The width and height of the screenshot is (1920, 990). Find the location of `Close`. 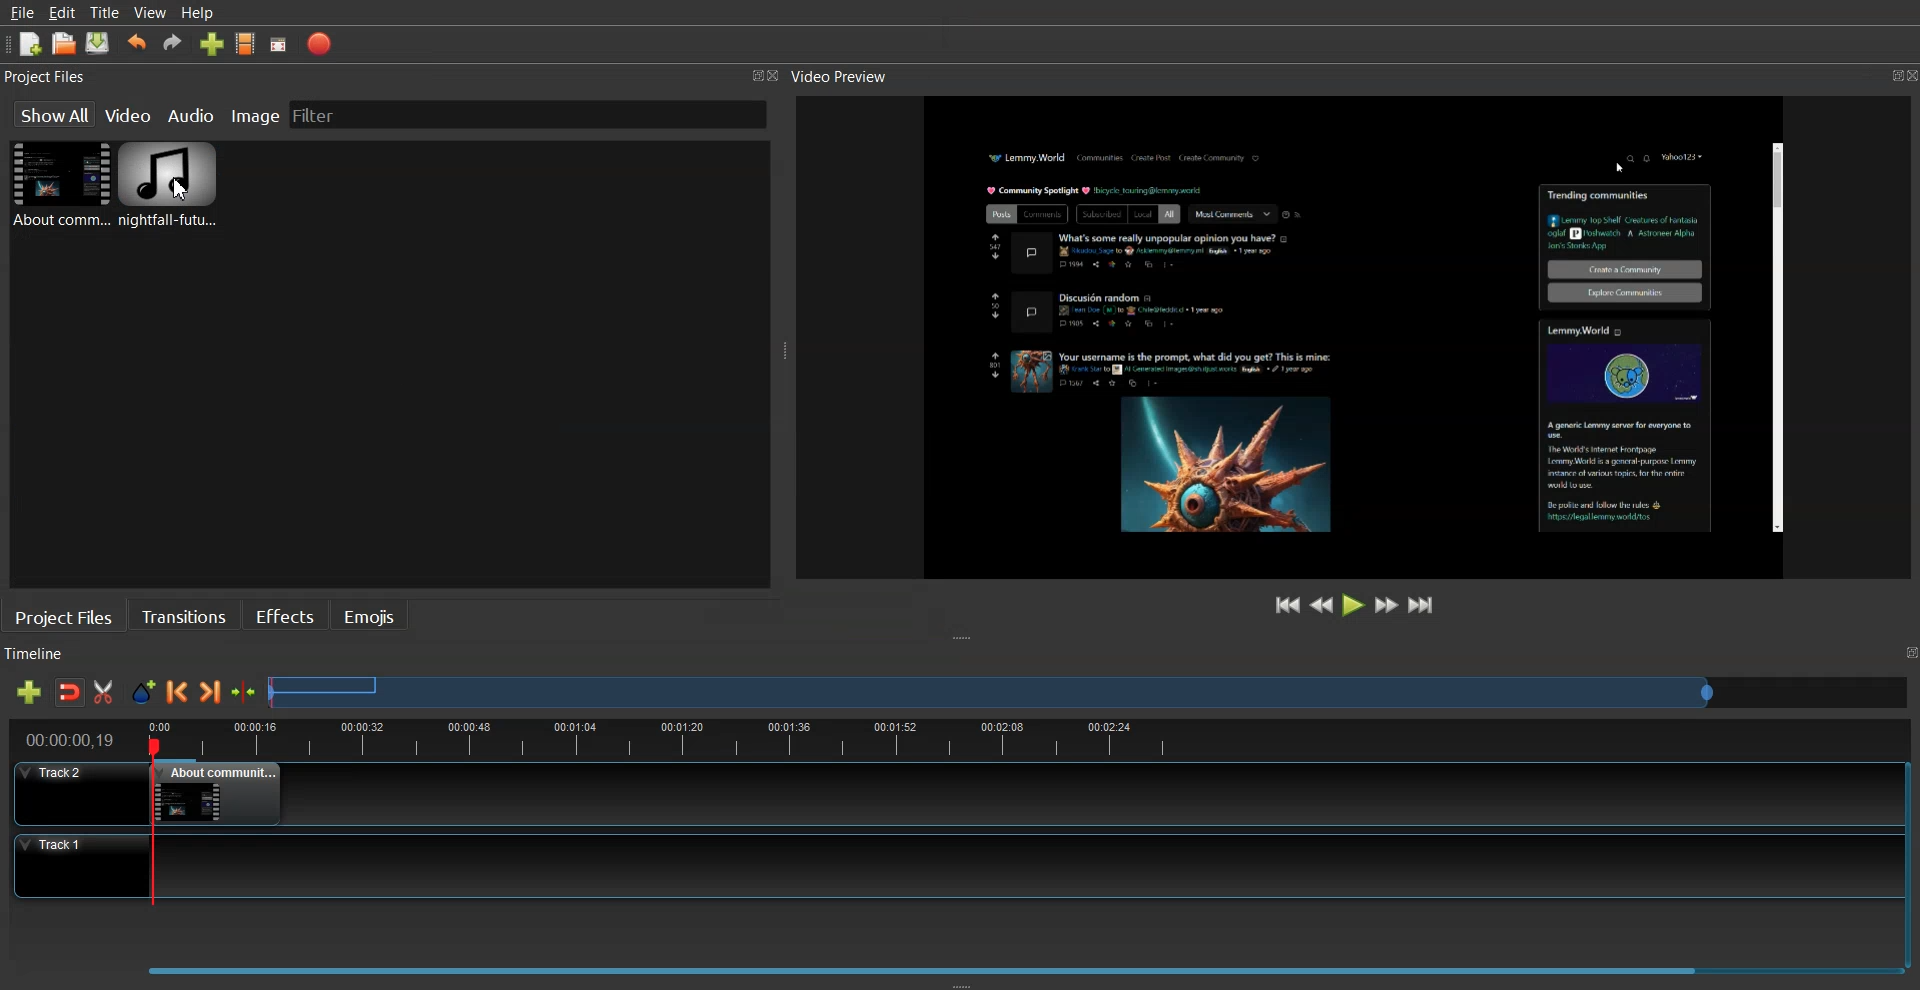

Close is located at coordinates (779, 77).